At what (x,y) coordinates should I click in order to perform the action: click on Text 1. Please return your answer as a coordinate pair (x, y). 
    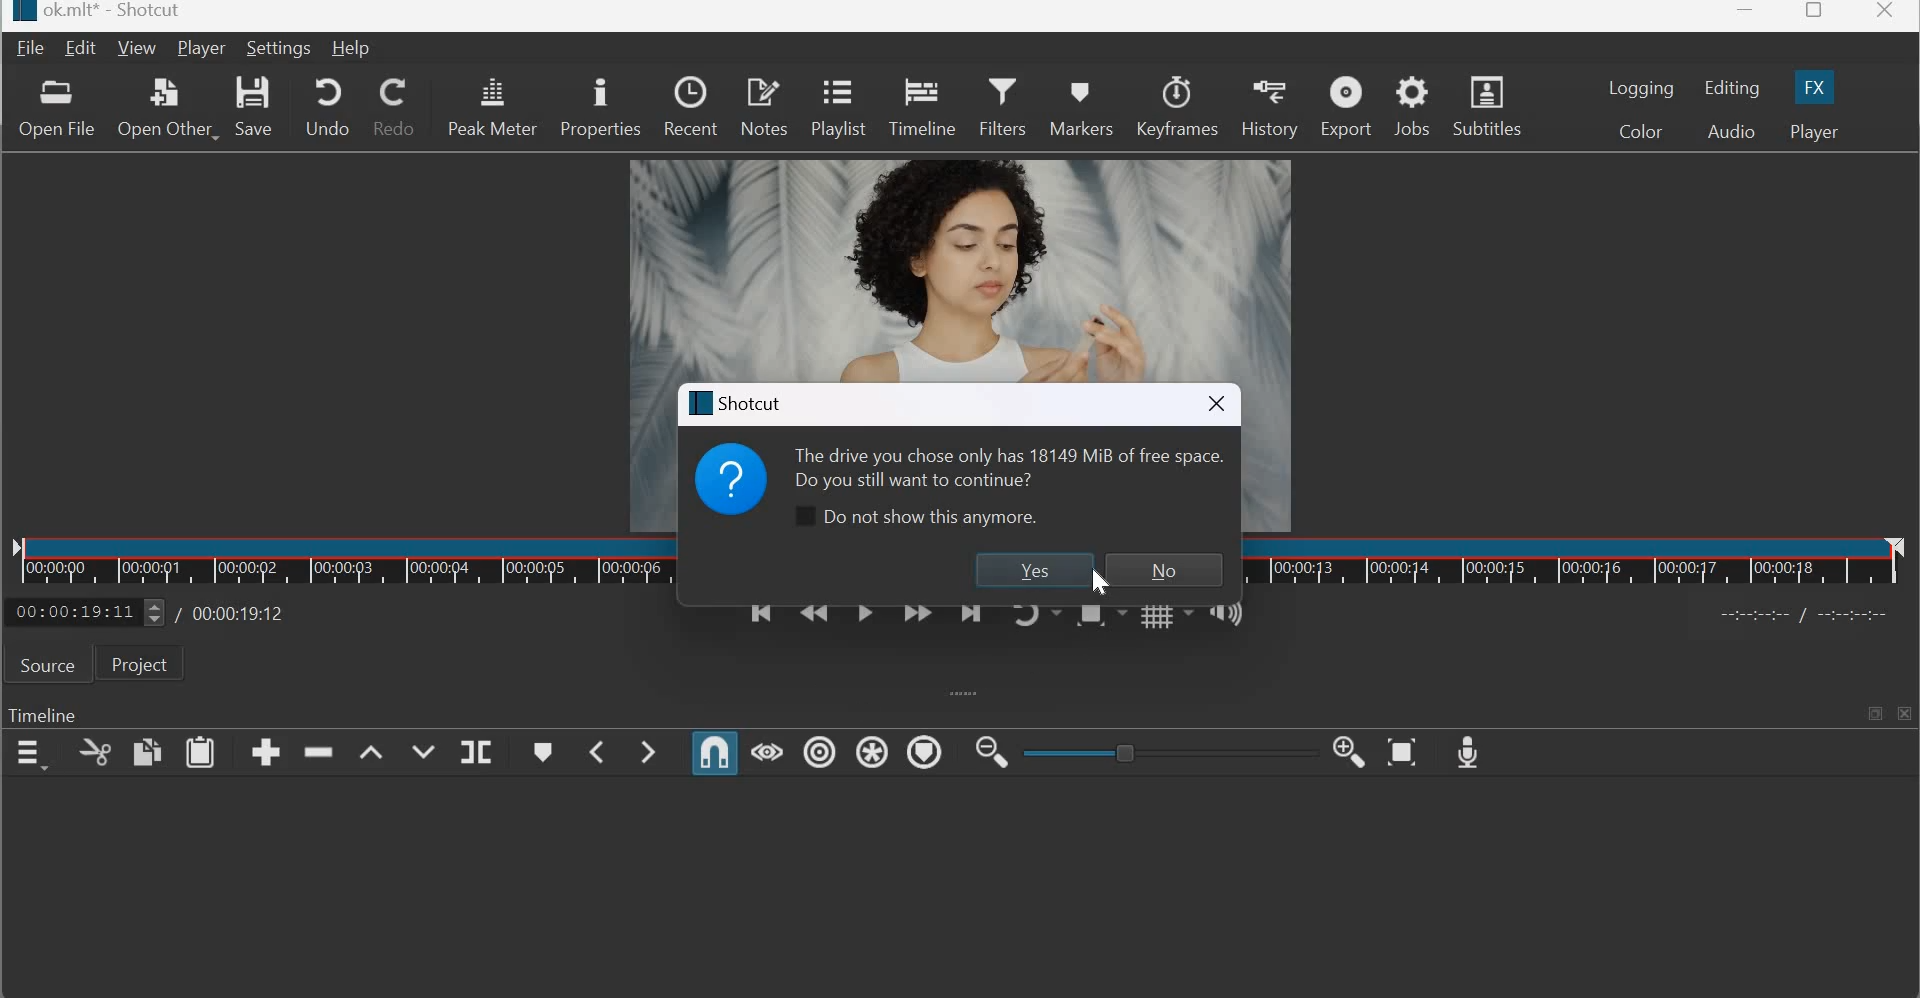
    Looking at the image, I should click on (1009, 465).